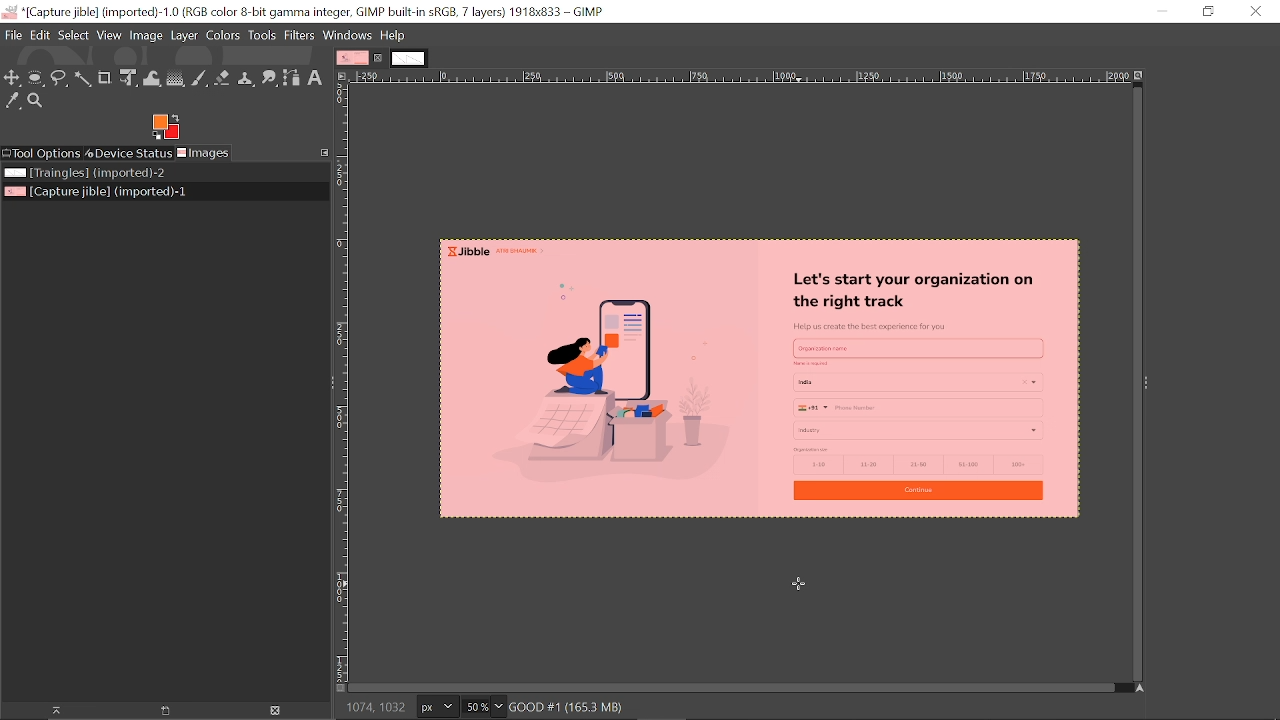  I want to click on Eraser tool, so click(223, 78).